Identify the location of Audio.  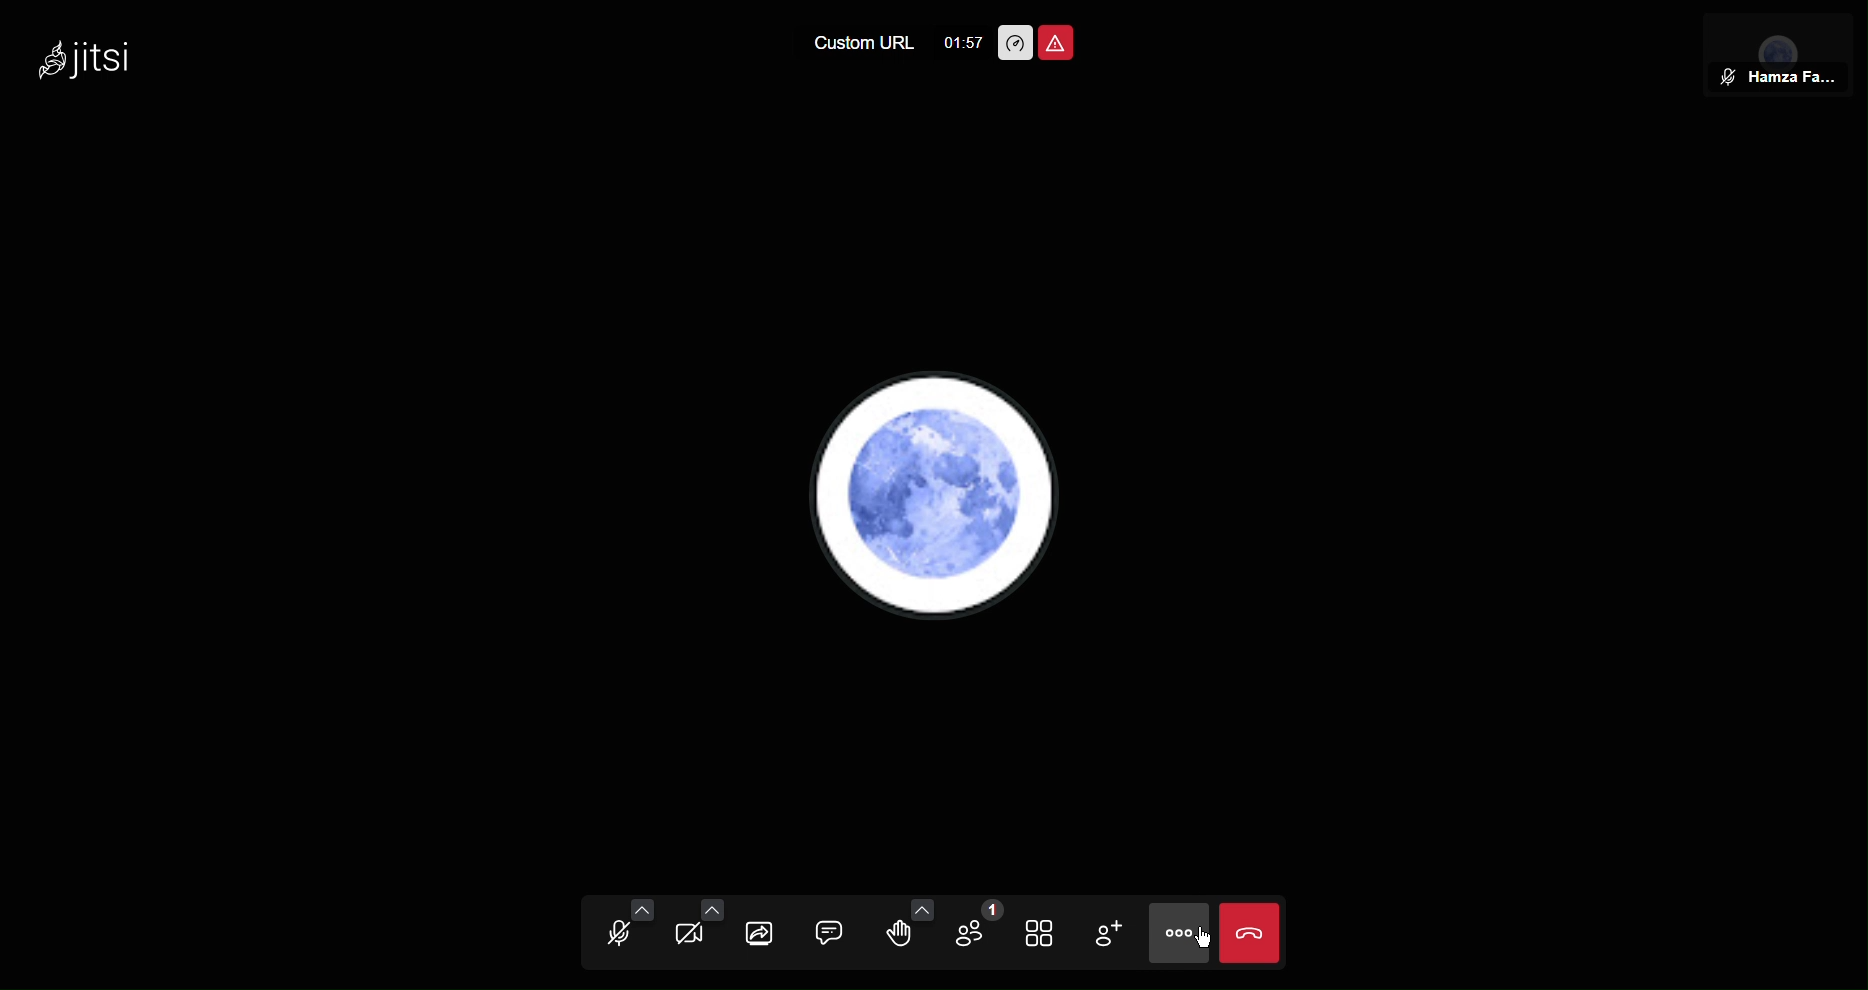
(626, 931).